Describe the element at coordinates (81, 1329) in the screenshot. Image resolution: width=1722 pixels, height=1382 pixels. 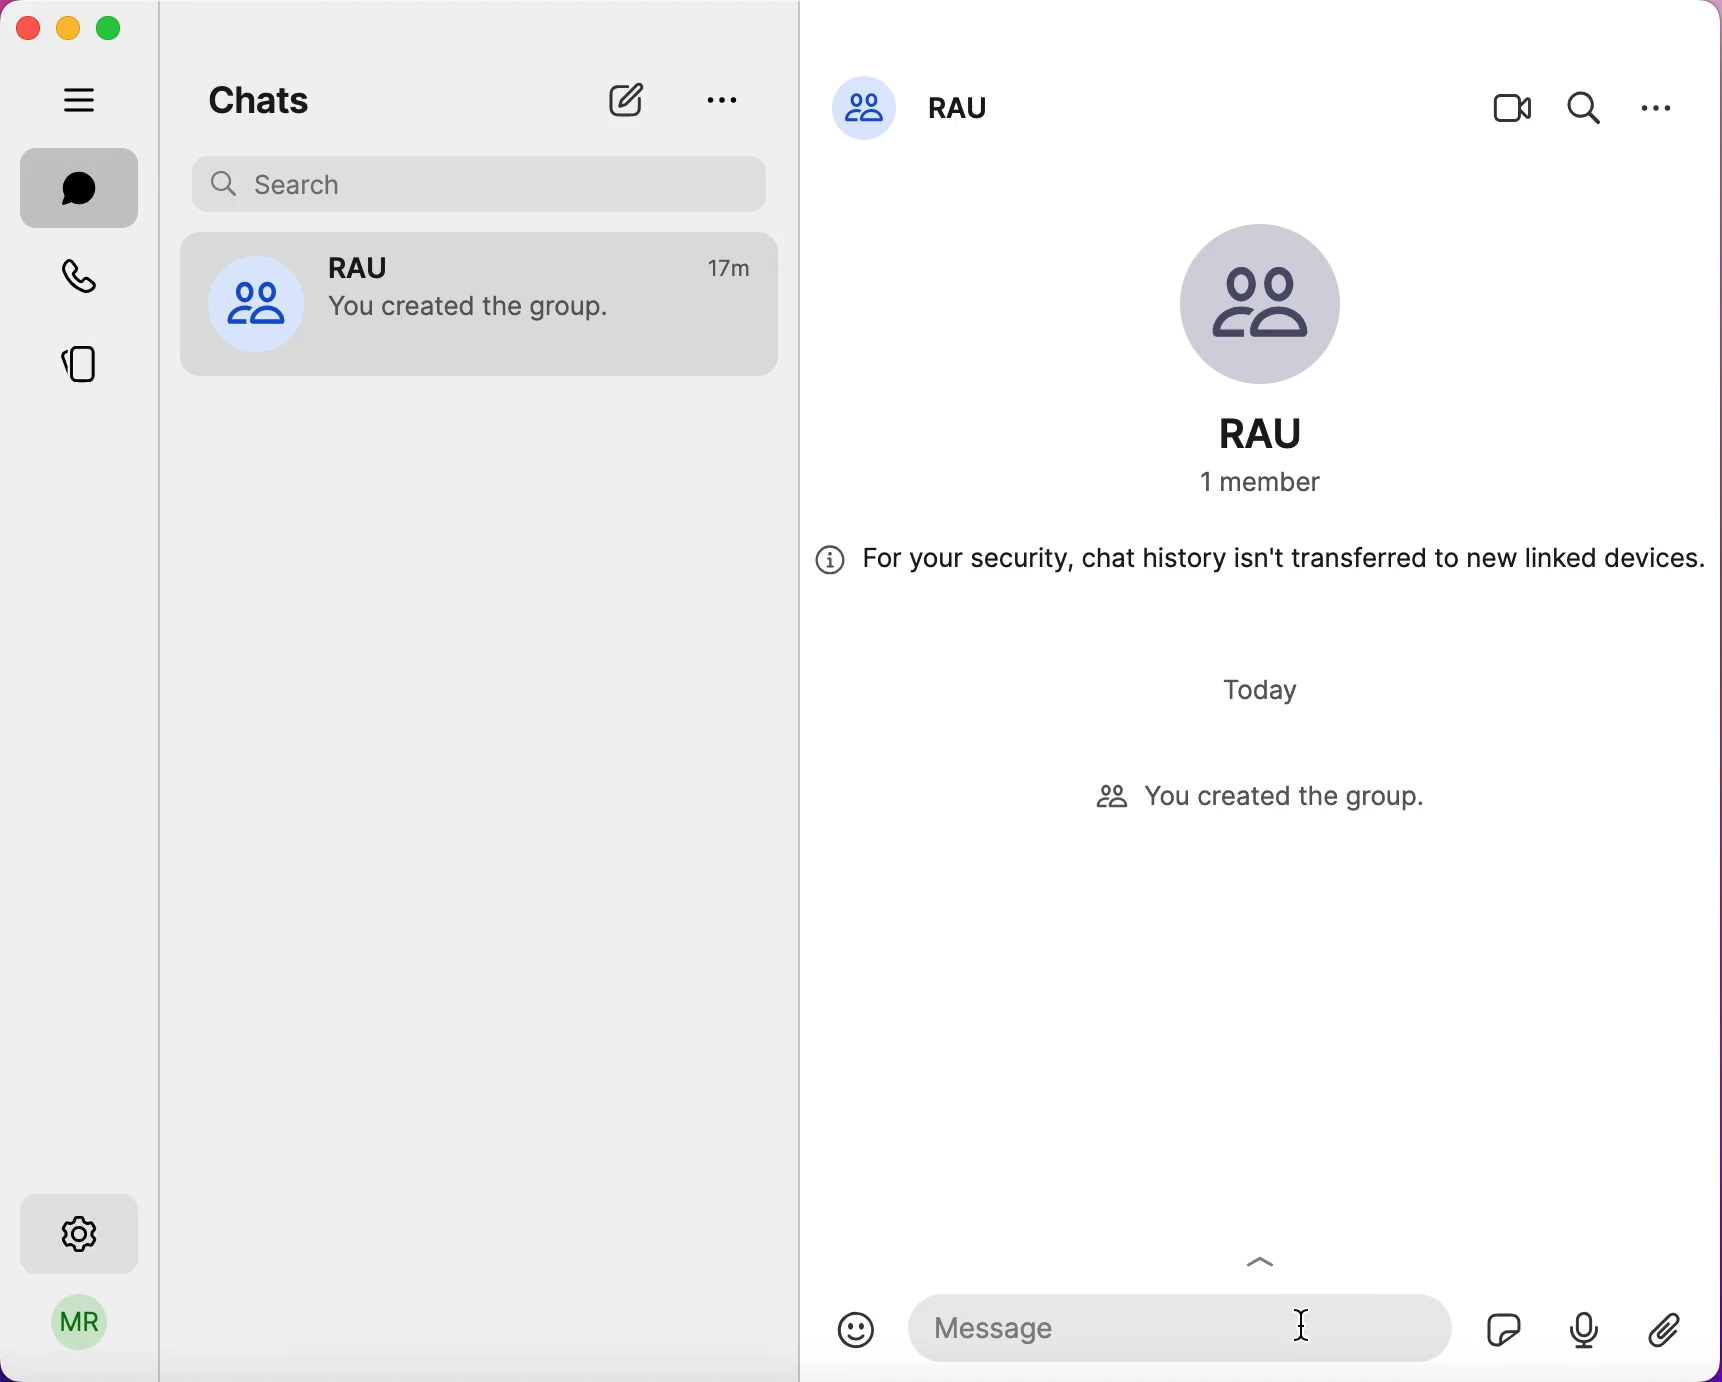
I see `user` at that location.